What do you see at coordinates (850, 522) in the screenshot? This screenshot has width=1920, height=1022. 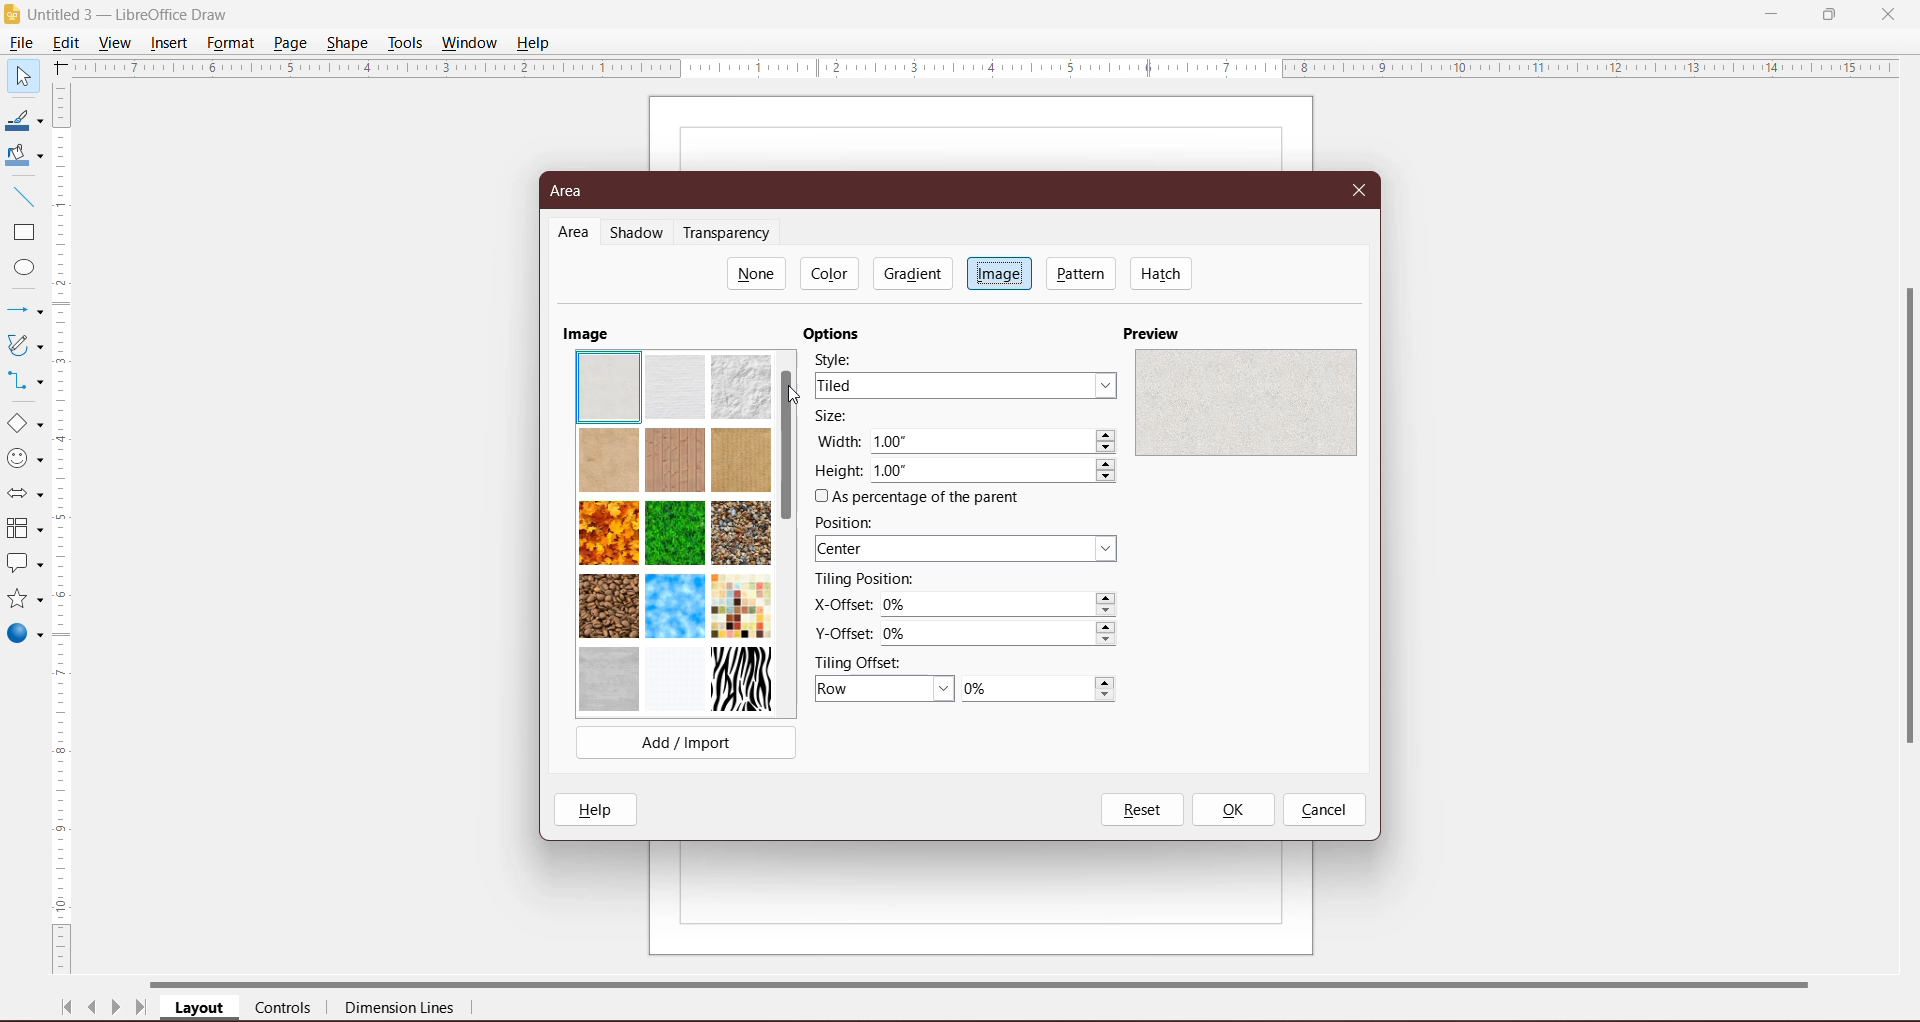 I see `Position` at bounding box center [850, 522].